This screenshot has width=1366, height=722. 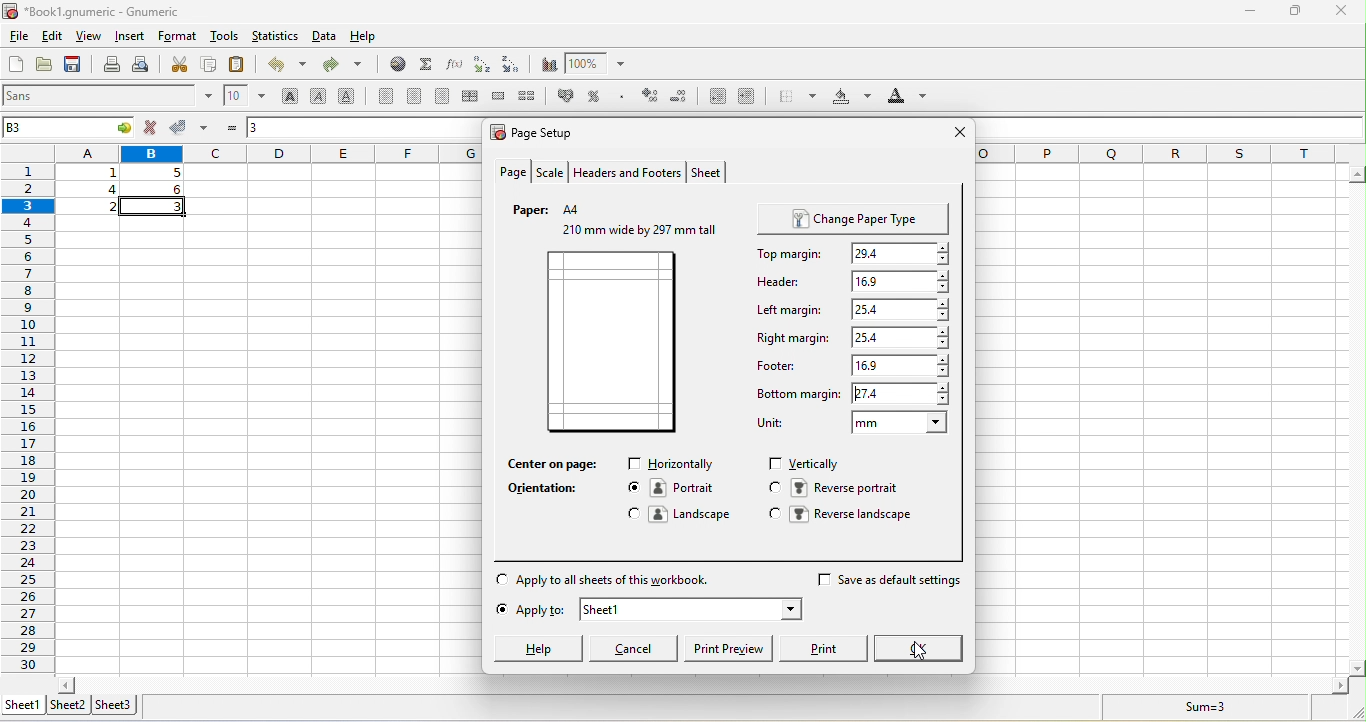 I want to click on underline, so click(x=350, y=97).